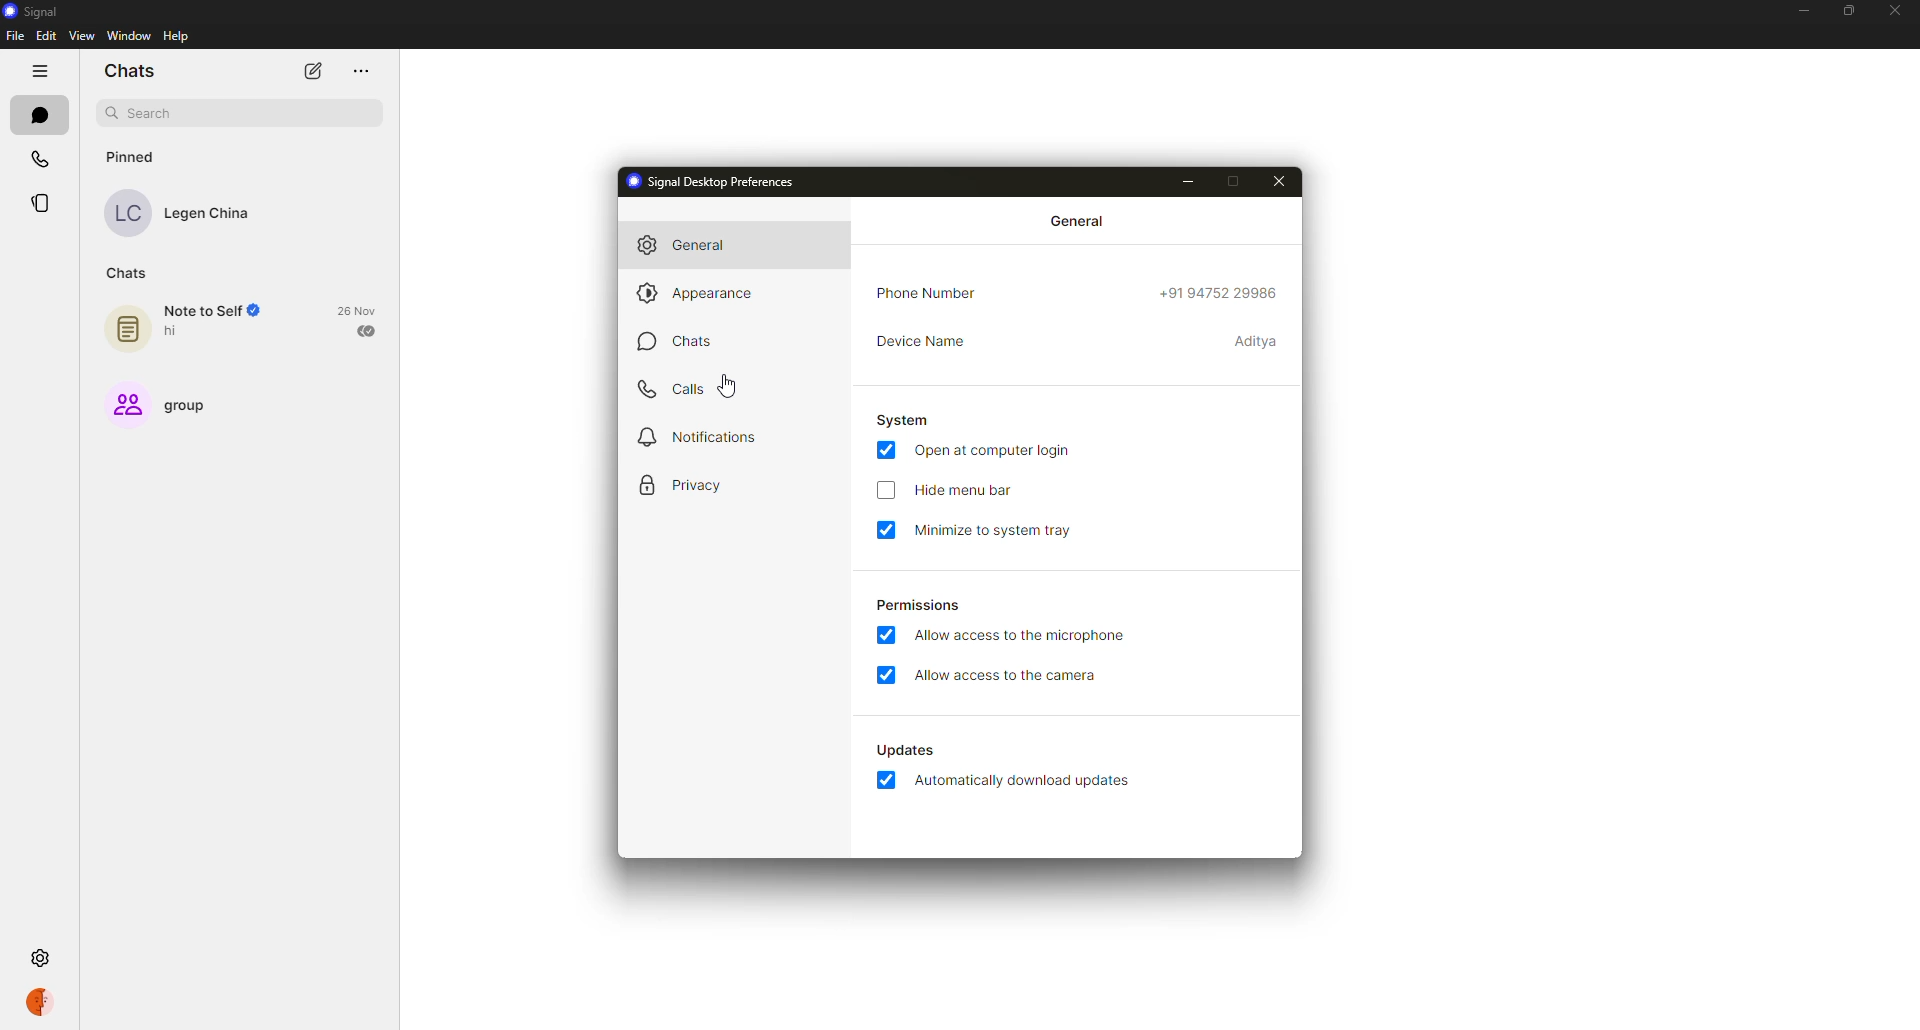 This screenshot has width=1920, height=1030. Describe the element at coordinates (885, 781) in the screenshot. I see `enabled` at that location.